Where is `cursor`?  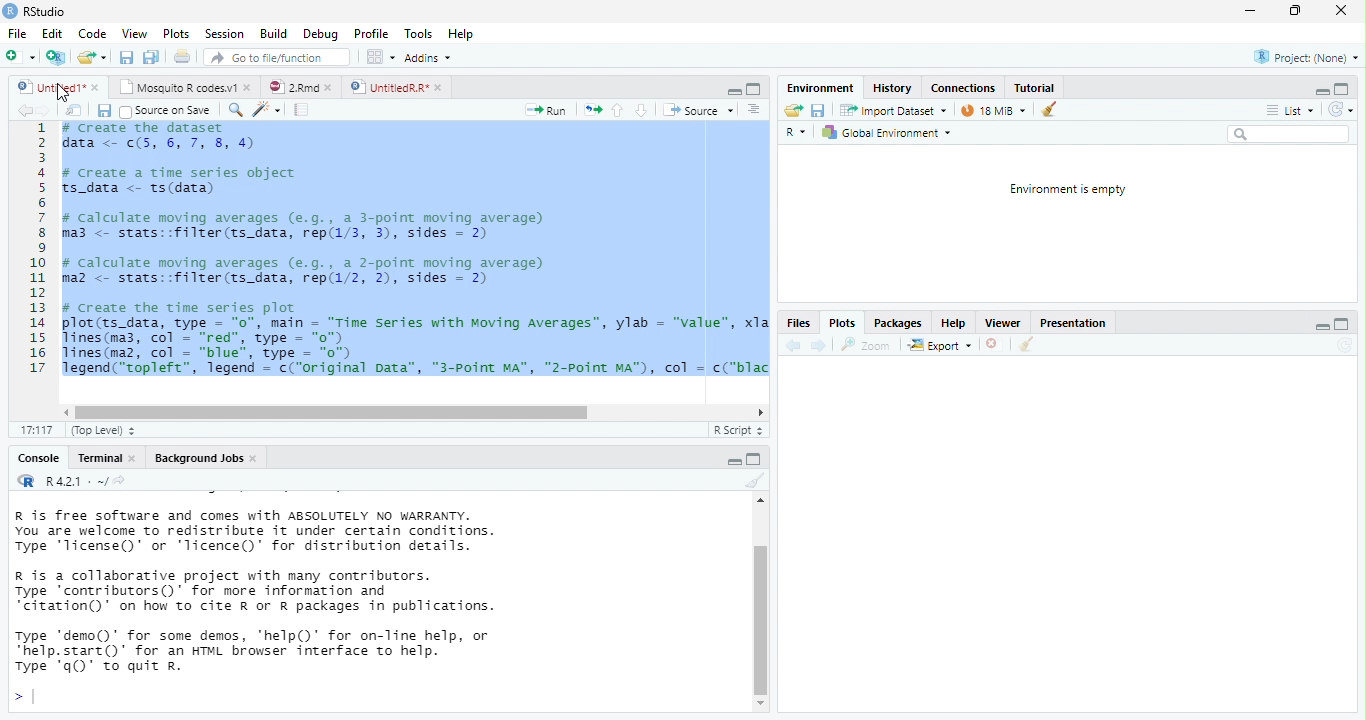 cursor is located at coordinates (60, 92).